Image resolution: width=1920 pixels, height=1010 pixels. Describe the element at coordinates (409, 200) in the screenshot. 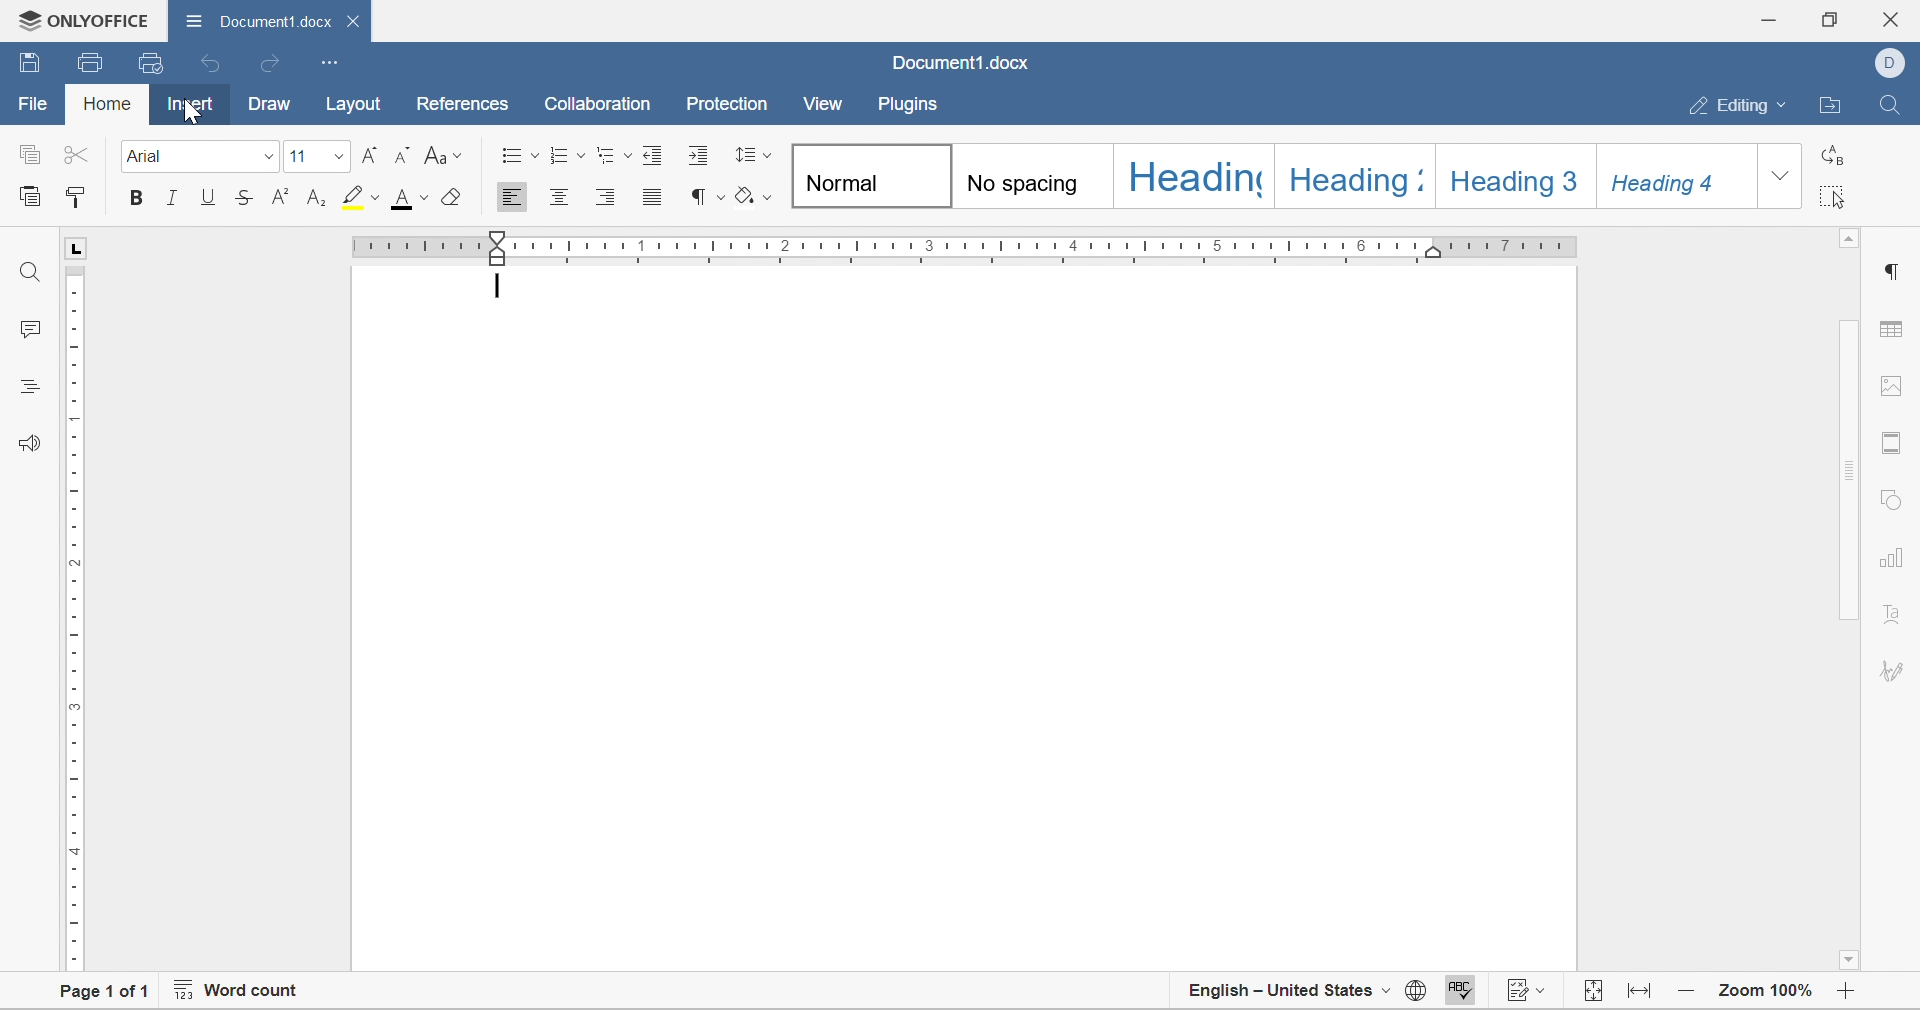

I see `Font color` at that location.